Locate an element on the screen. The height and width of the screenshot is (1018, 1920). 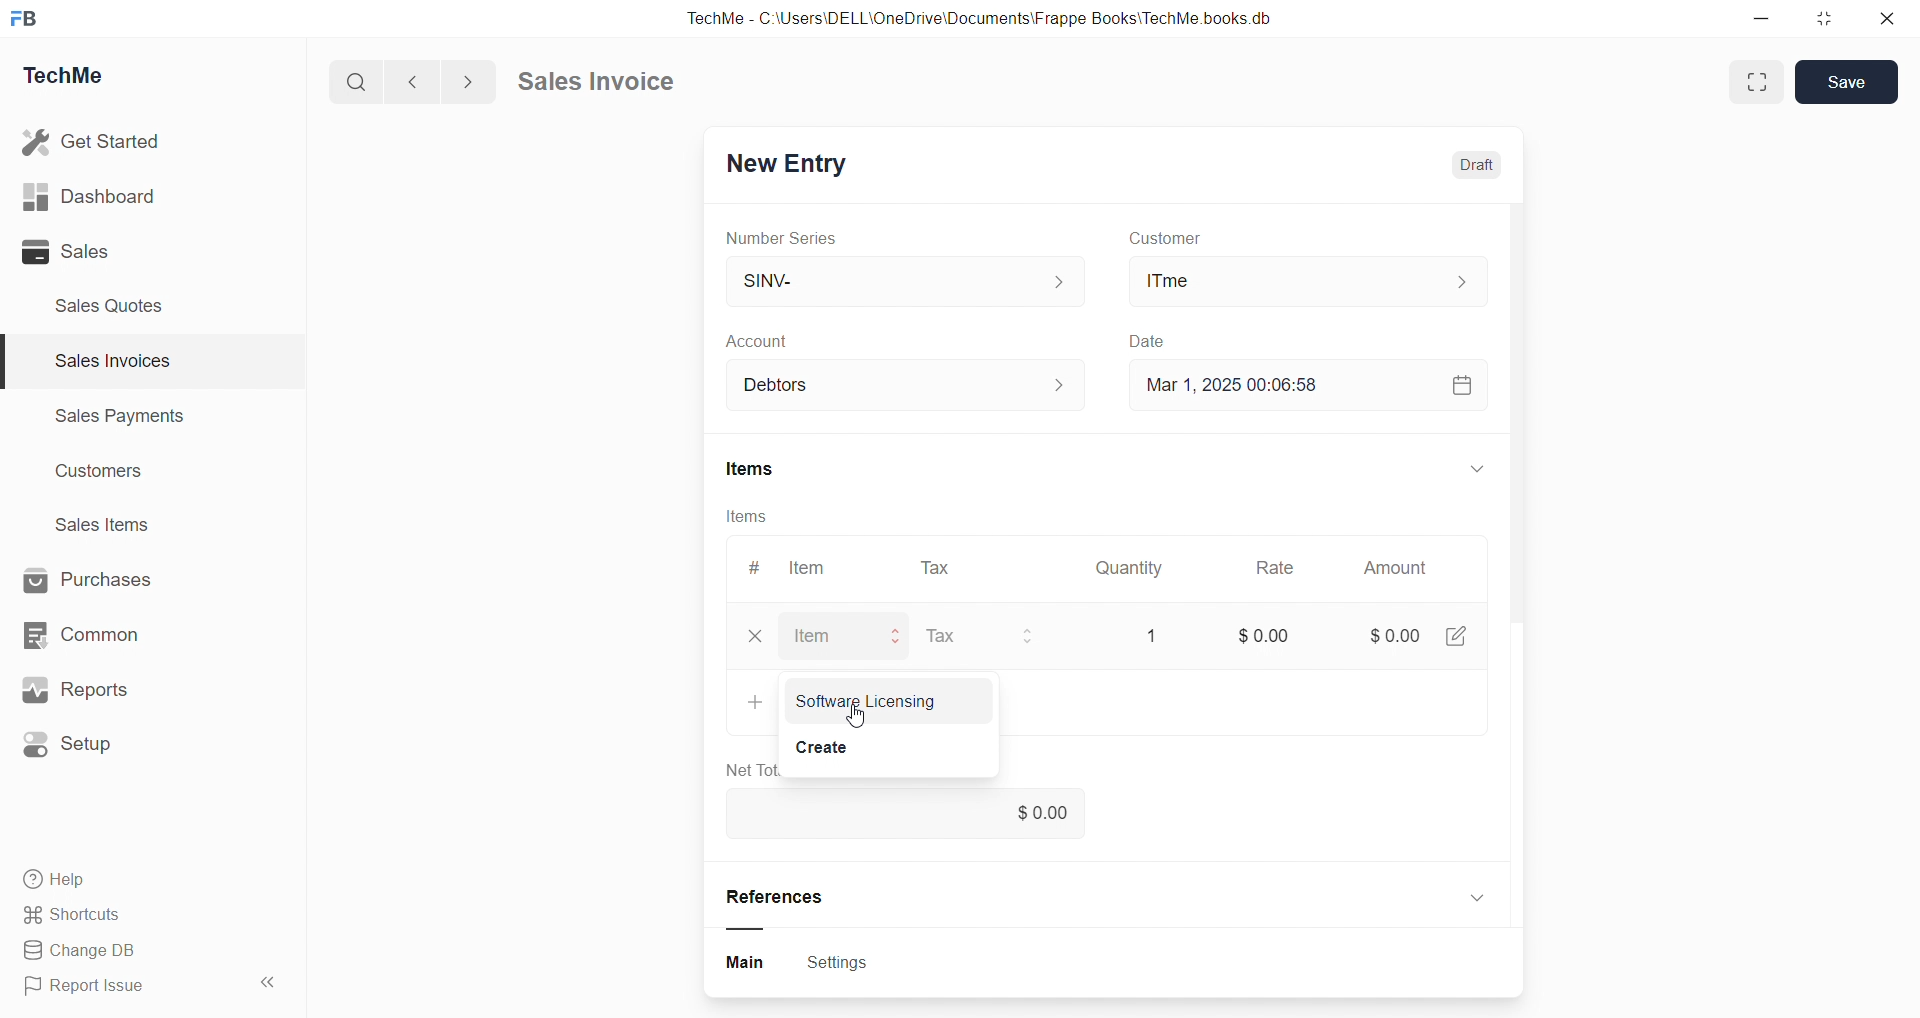
Customer is located at coordinates (1192, 239).